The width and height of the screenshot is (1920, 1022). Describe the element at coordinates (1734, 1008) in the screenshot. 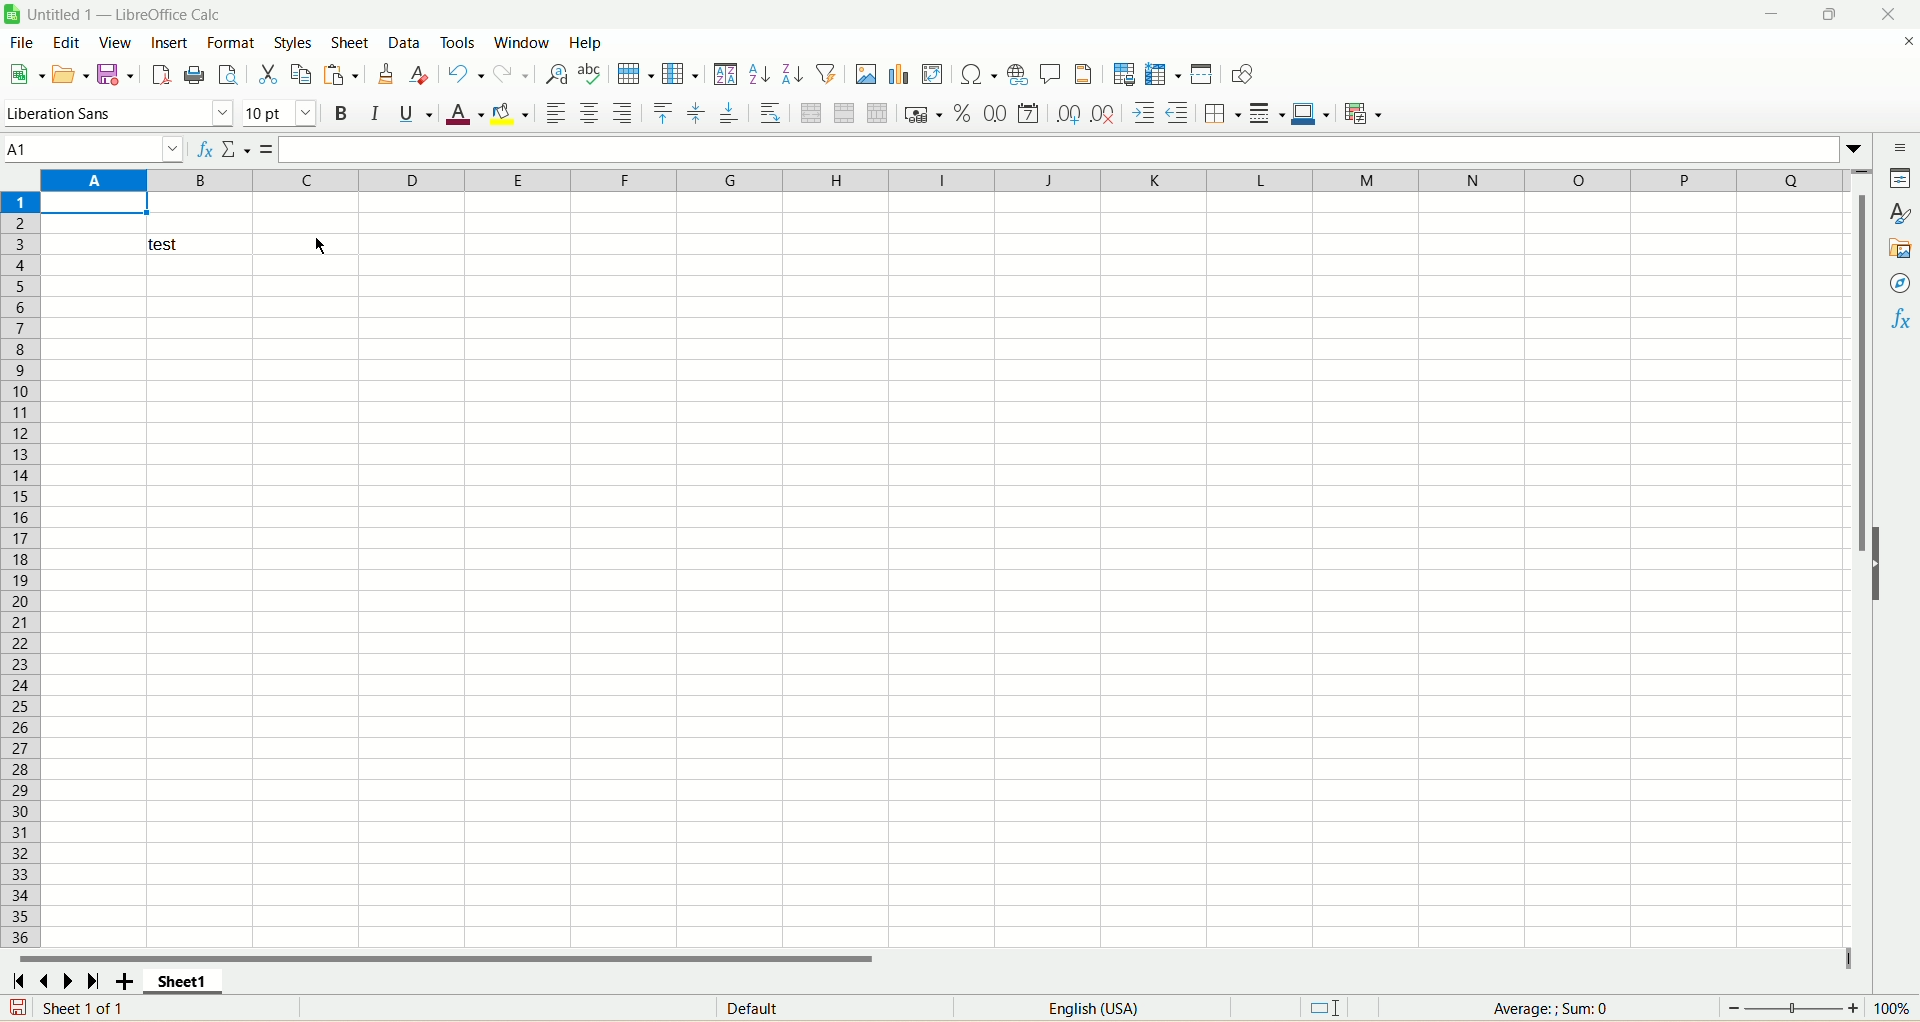

I see `Zoom out` at that location.